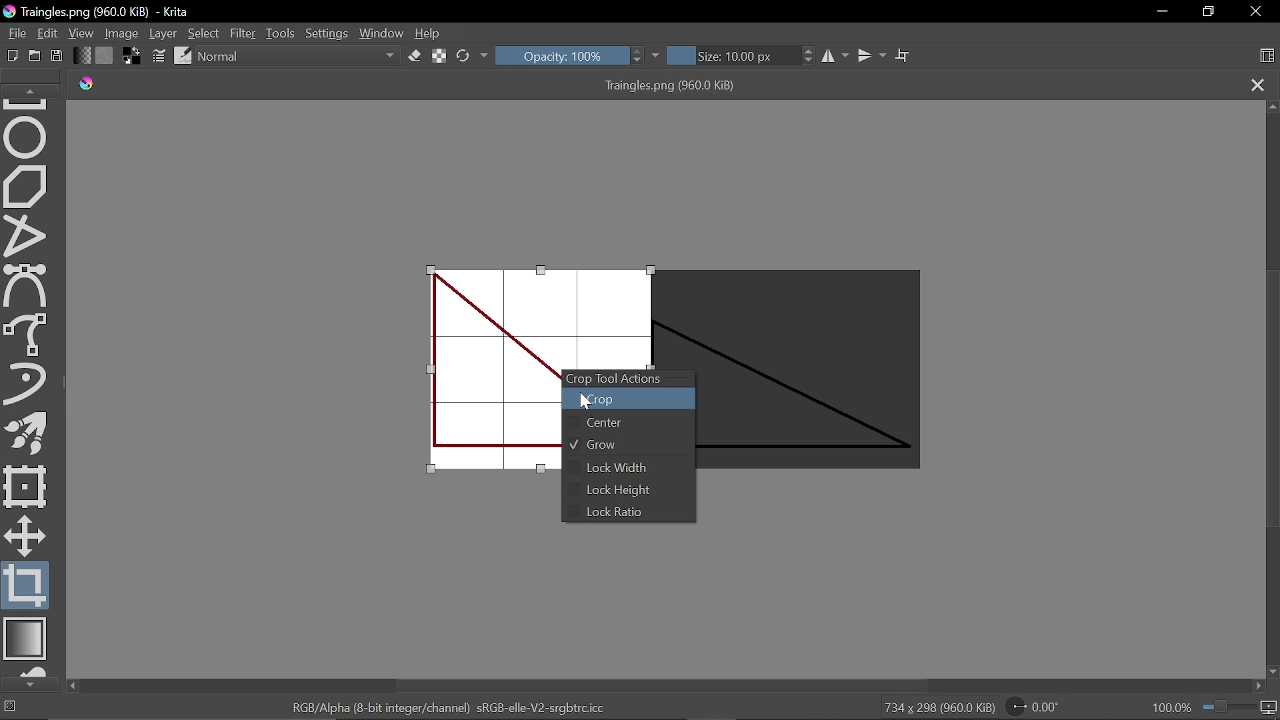 This screenshot has width=1280, height=720. What do you see at coordinates (10, 708) in the screenshot?
I see `No selection` at bounding box center [10, 708].